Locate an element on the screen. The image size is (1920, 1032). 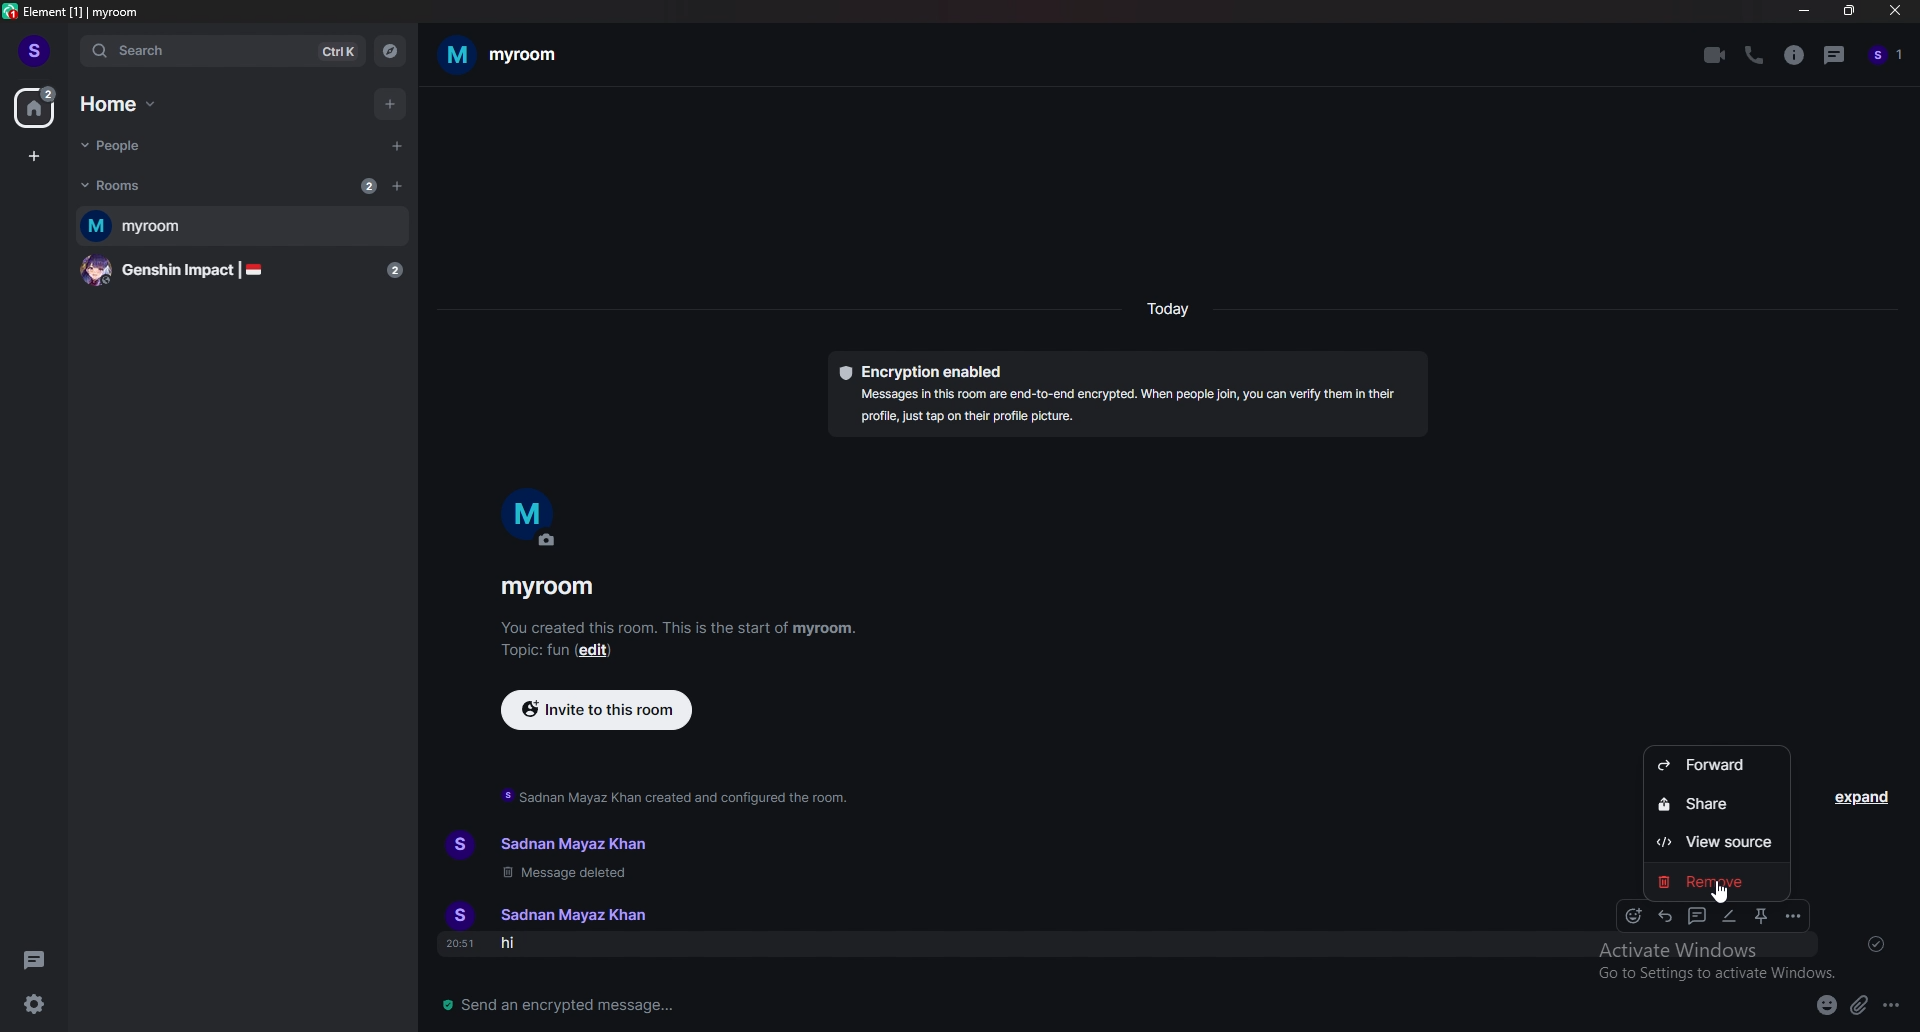
cursor is located at coordinates (1718, 891).